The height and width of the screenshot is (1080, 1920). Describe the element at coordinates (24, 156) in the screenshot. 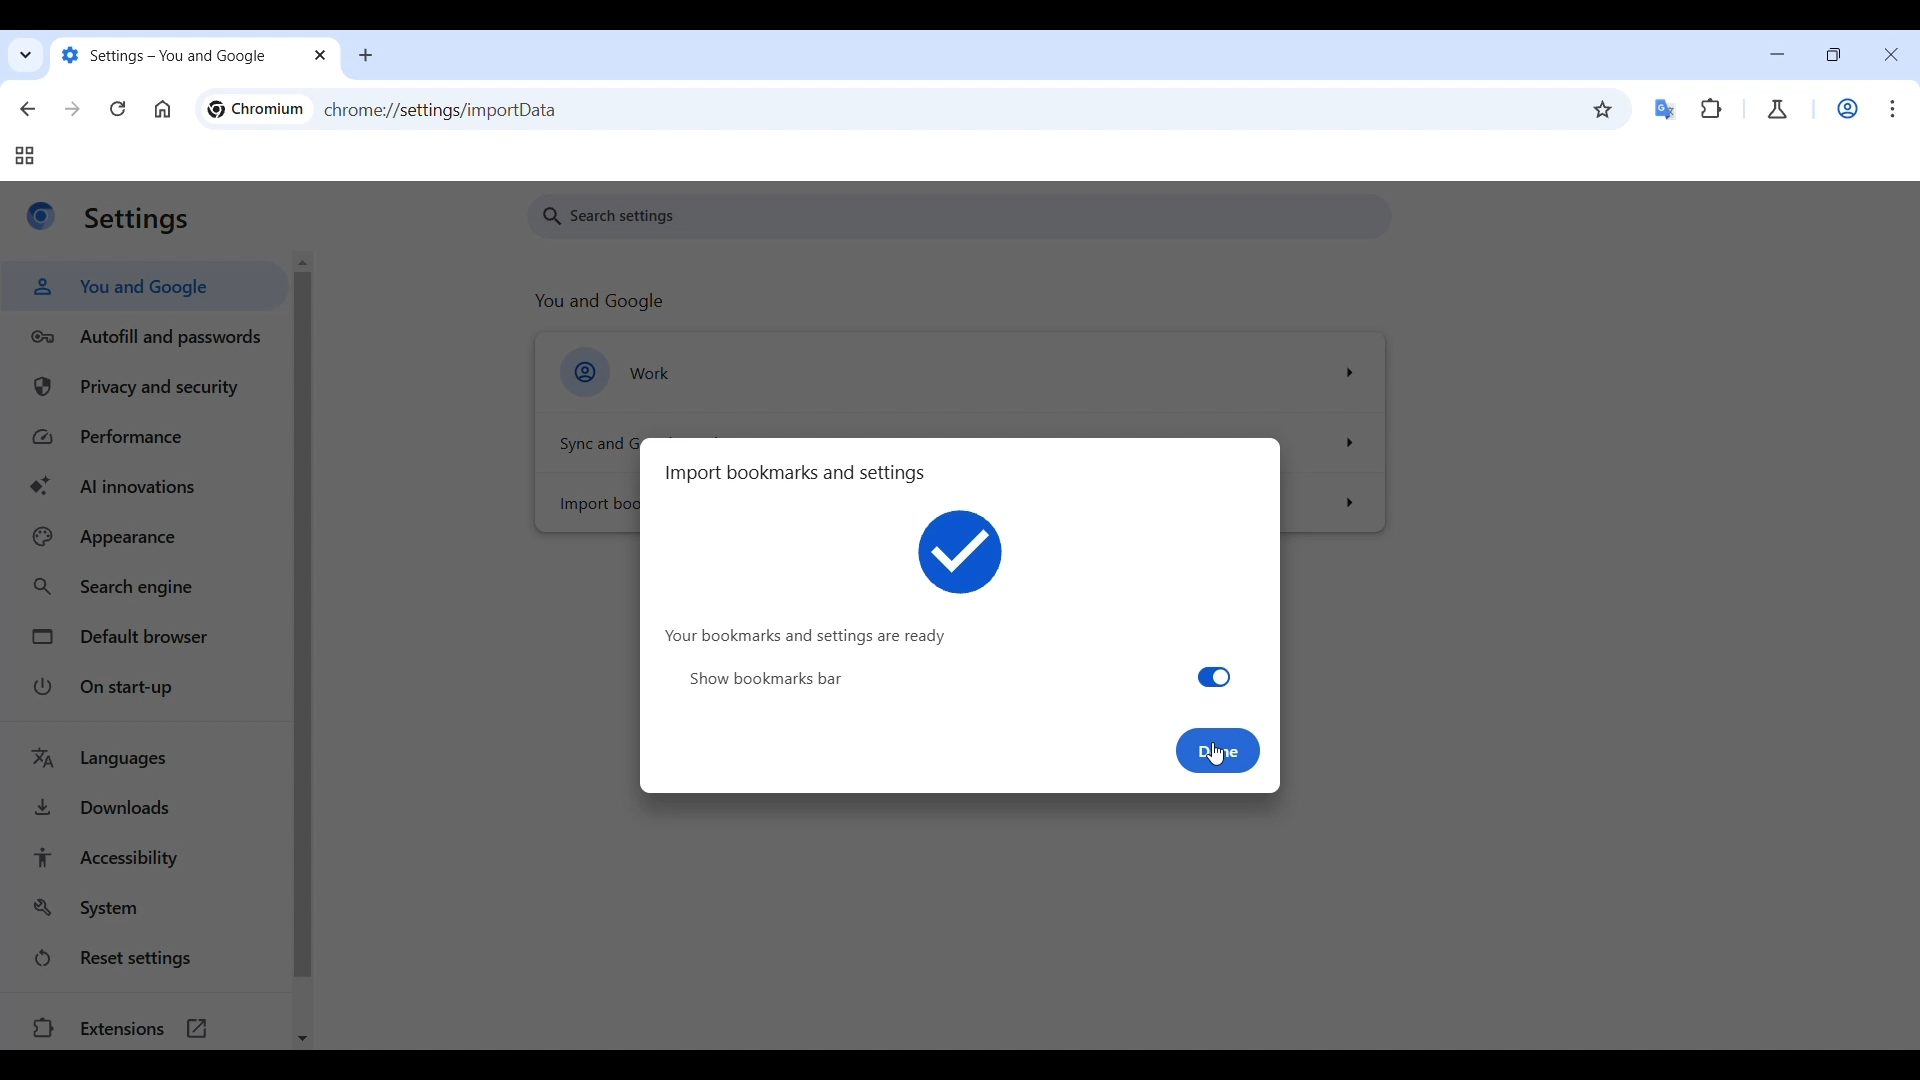

I see `Tab groups` at that location.